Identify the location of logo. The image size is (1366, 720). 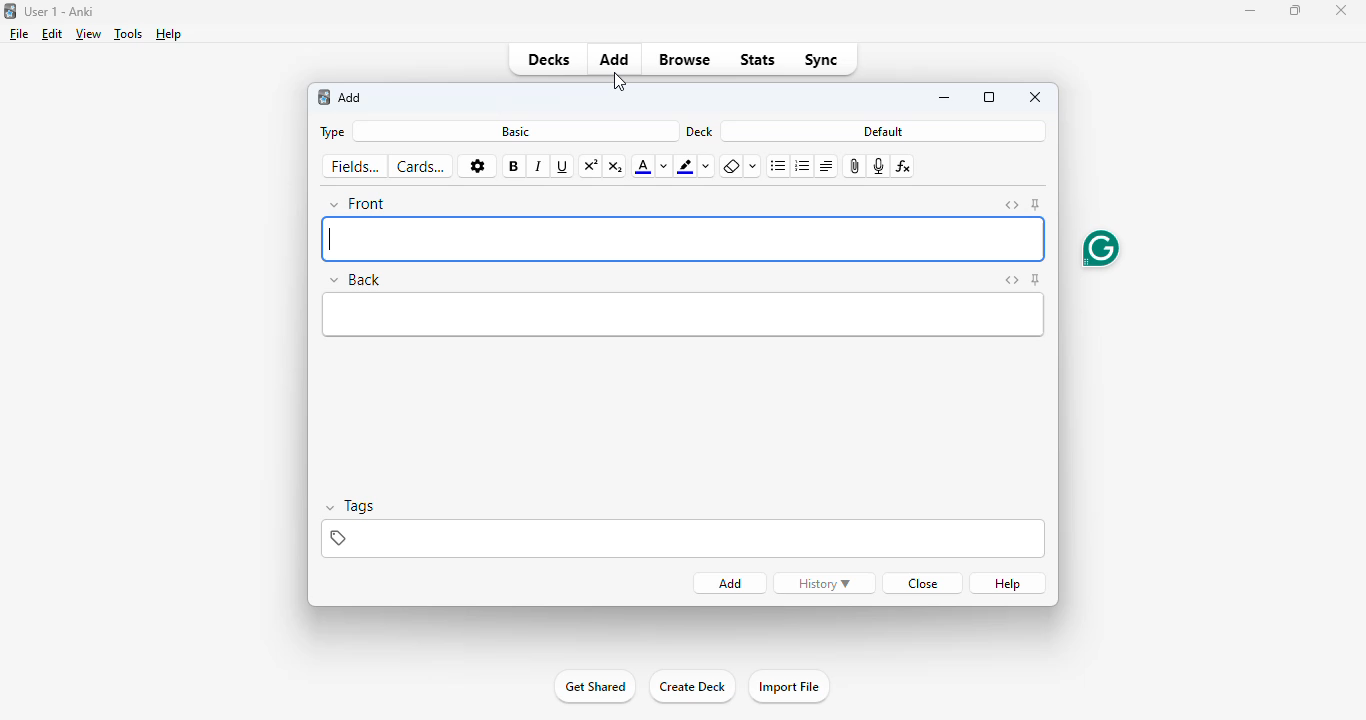
(9, 11).